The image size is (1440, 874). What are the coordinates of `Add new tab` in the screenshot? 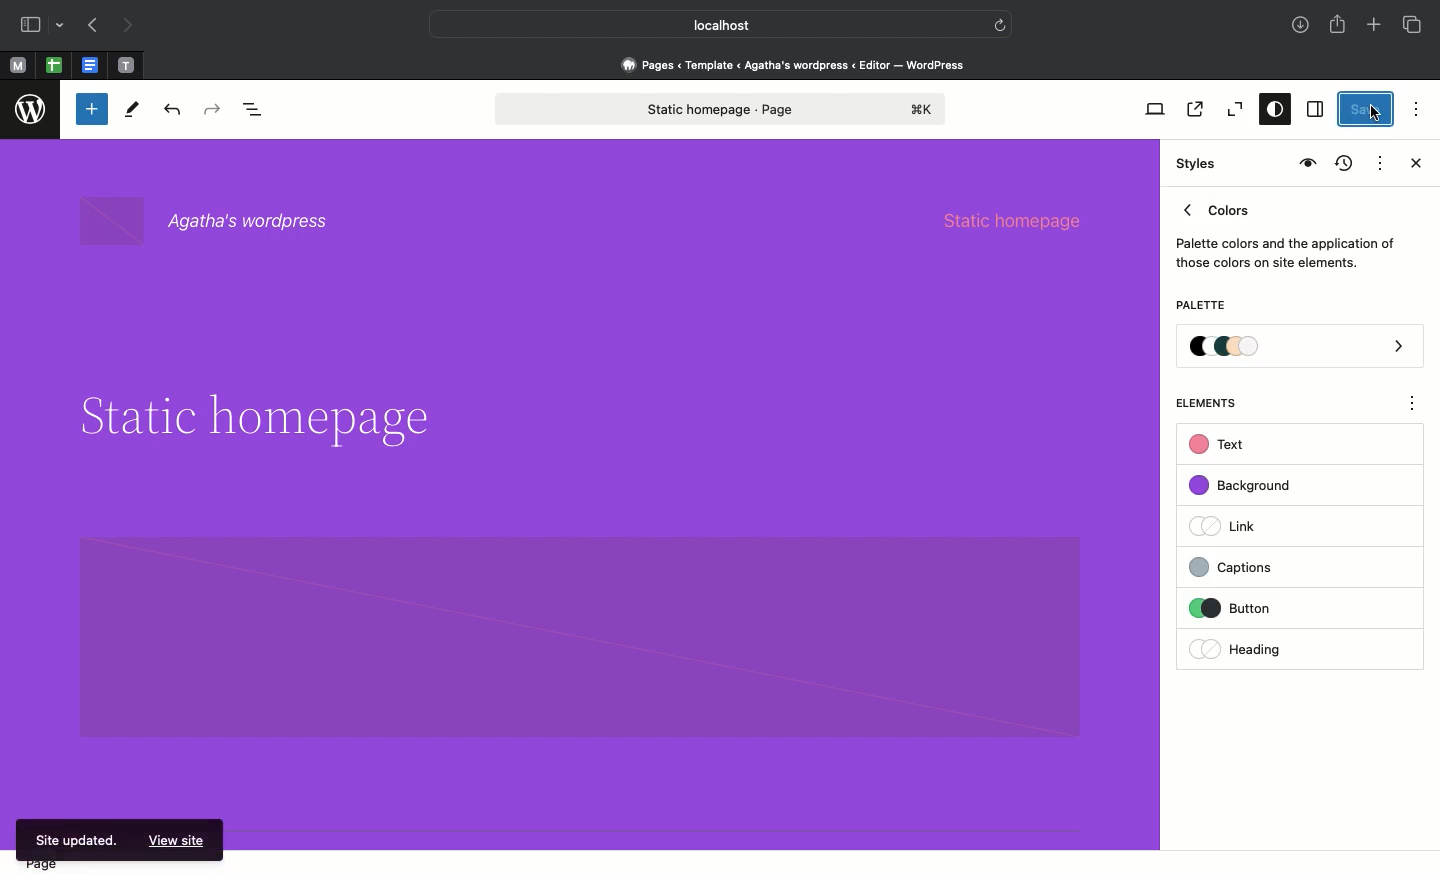 It's located at (1376, 27).